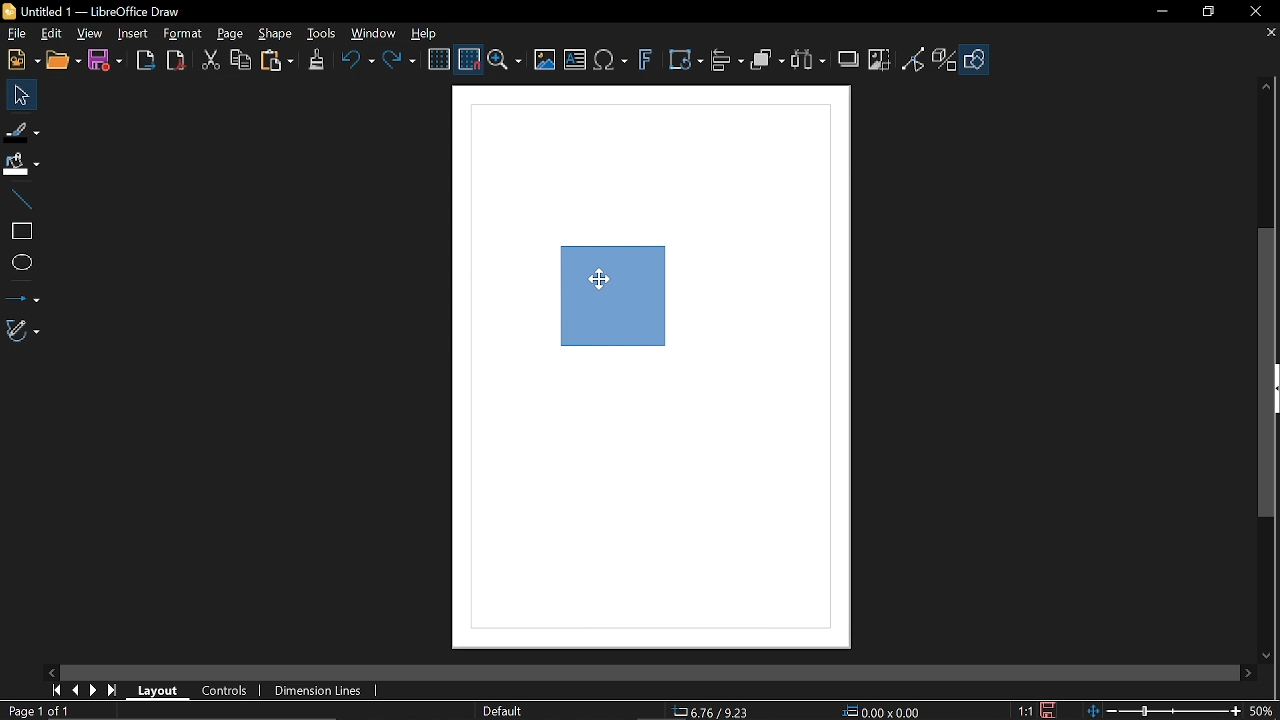  Describe the element at coordinates (374, 33) in the screenshot. I see `Window` at that location.